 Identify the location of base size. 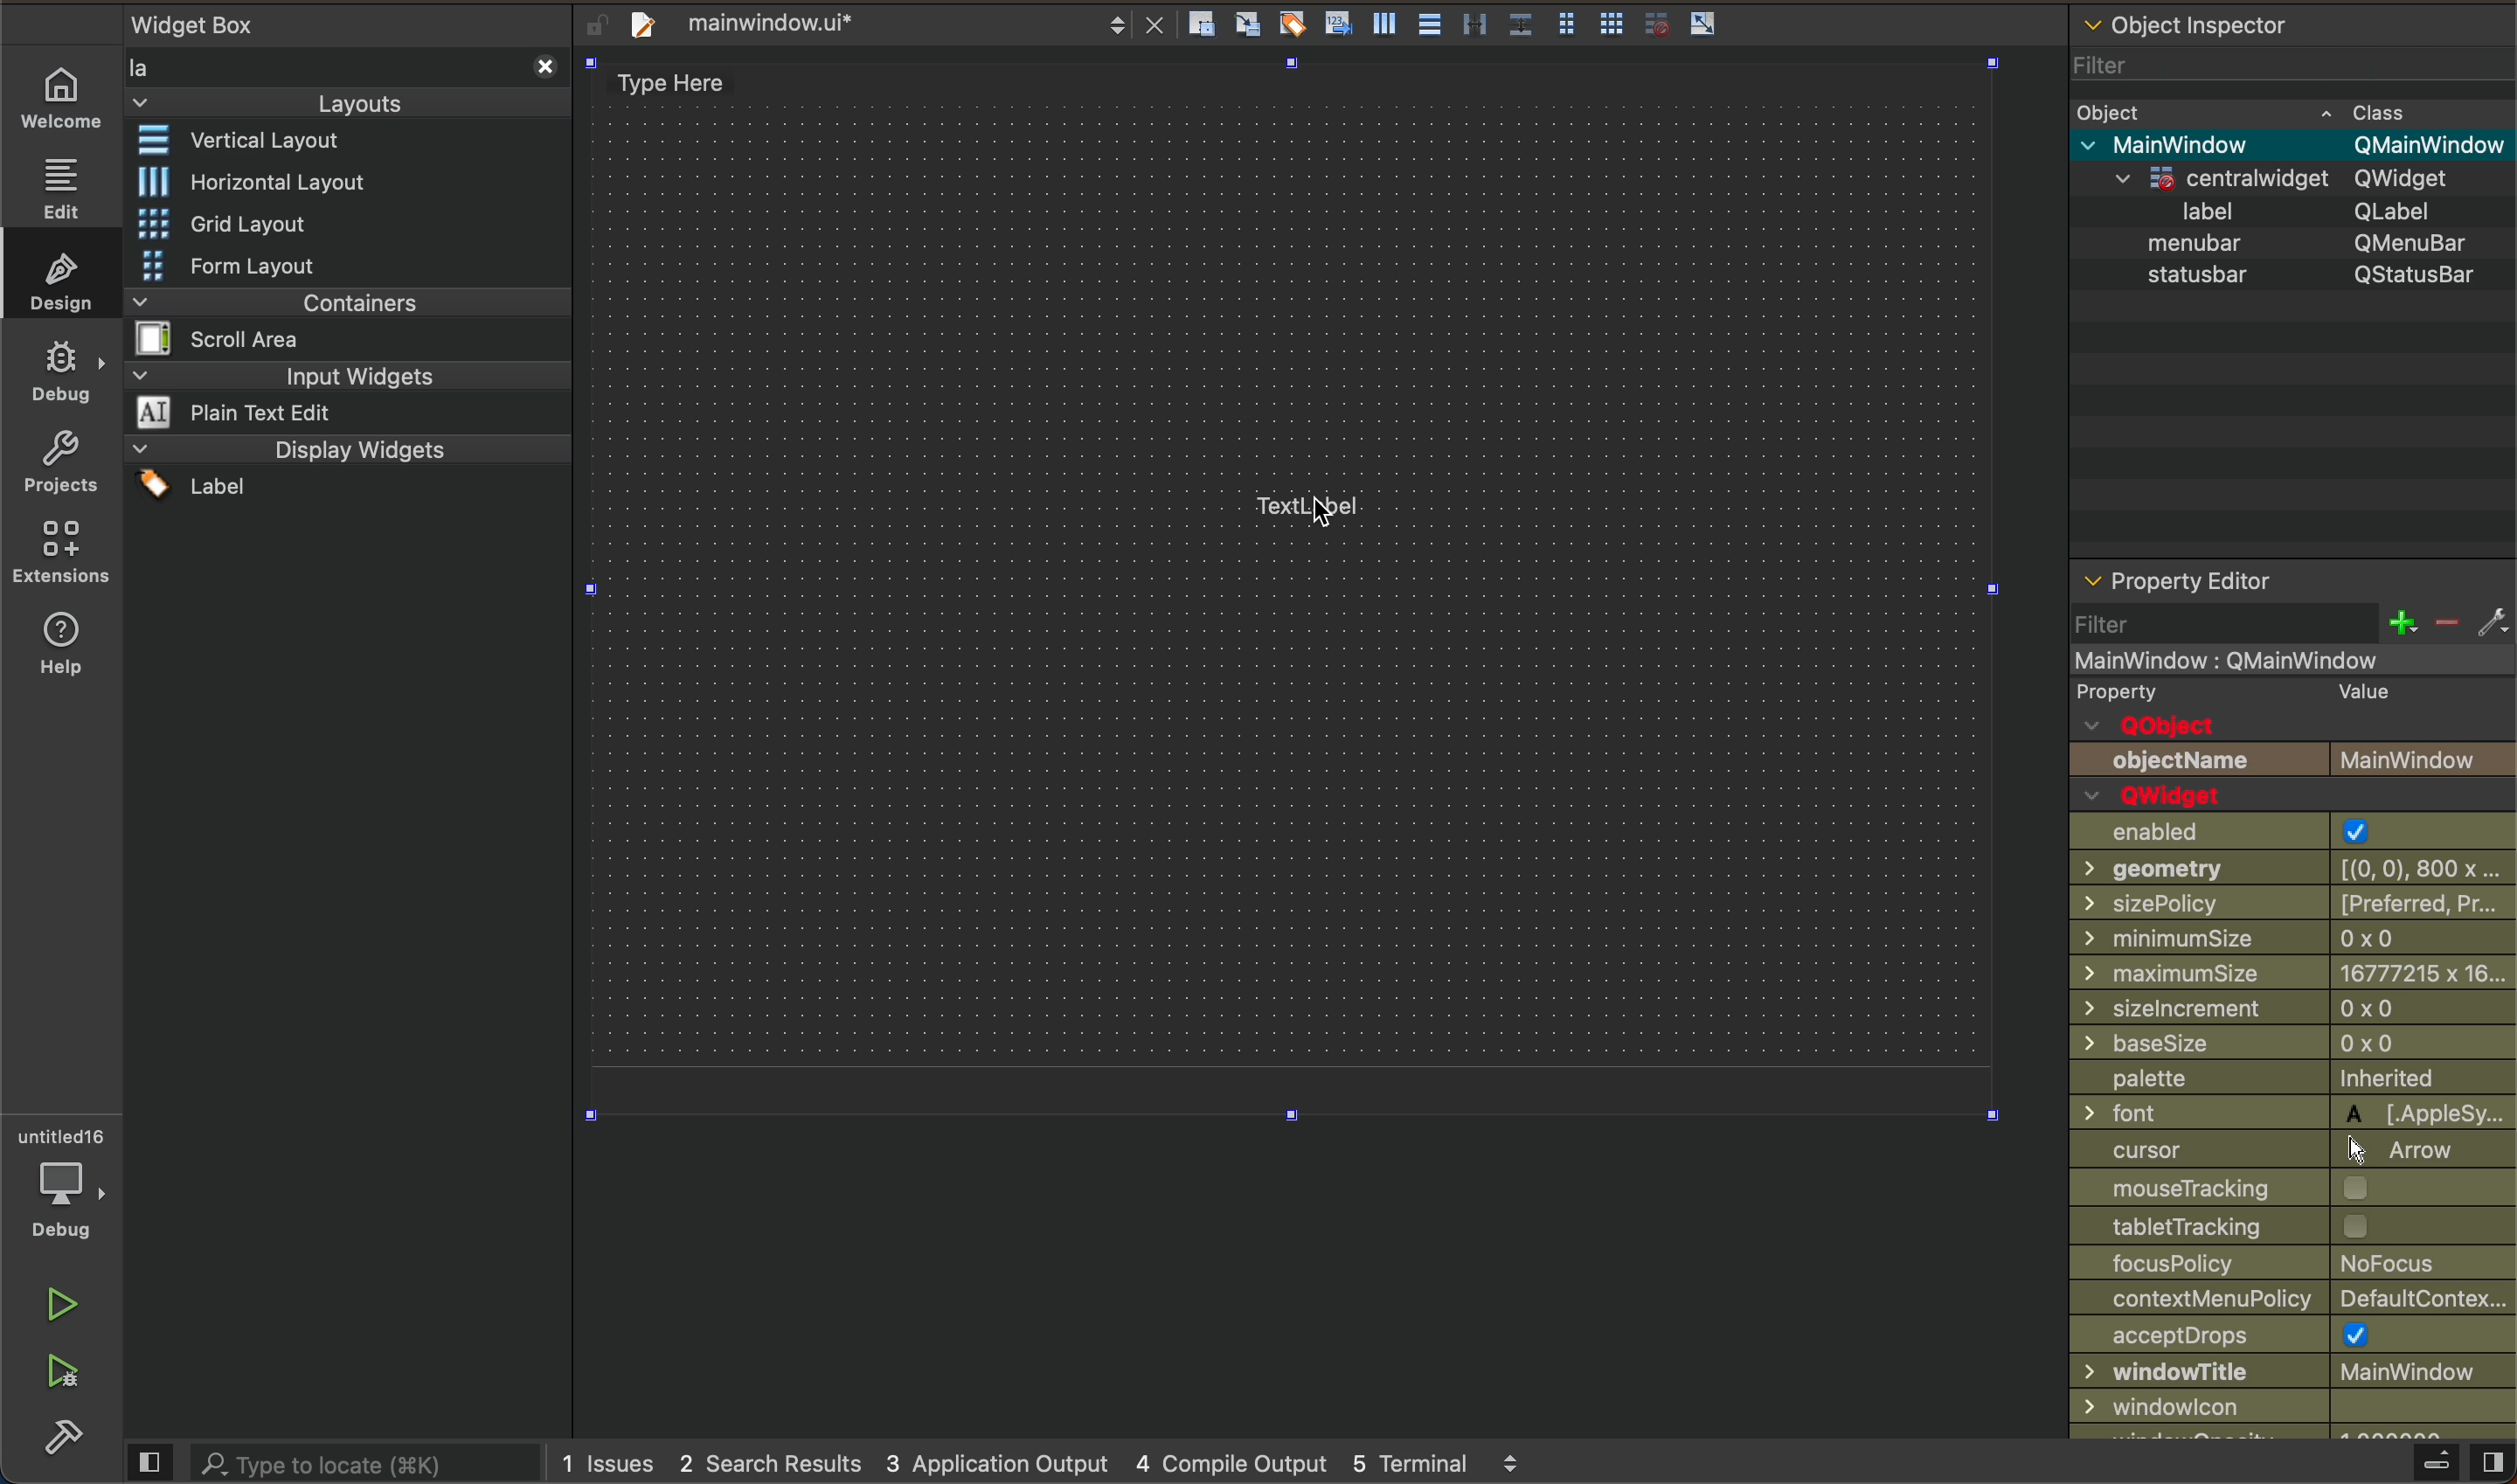
(2290, 1046).